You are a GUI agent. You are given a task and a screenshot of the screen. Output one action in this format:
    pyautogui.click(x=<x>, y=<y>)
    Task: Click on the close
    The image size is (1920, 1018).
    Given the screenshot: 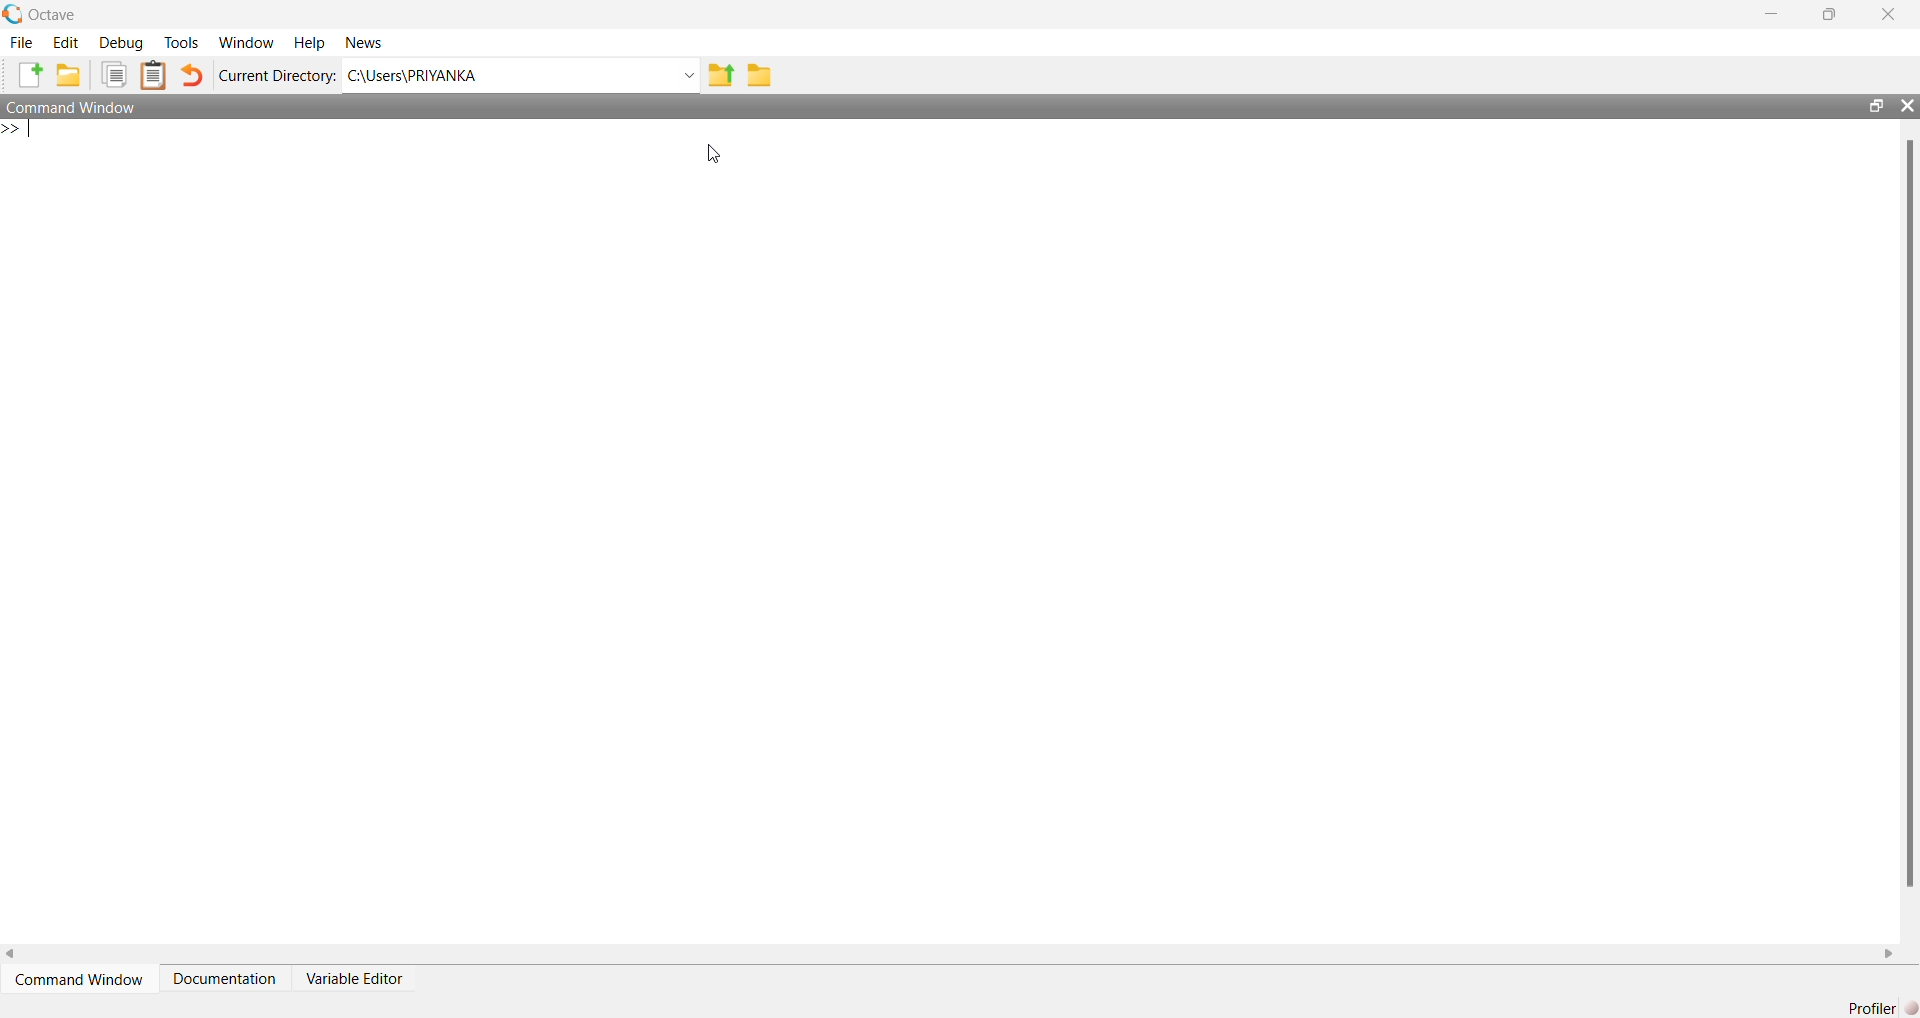 What is the action you would take?
    pyautogui.click(x=1908, y=107)
    